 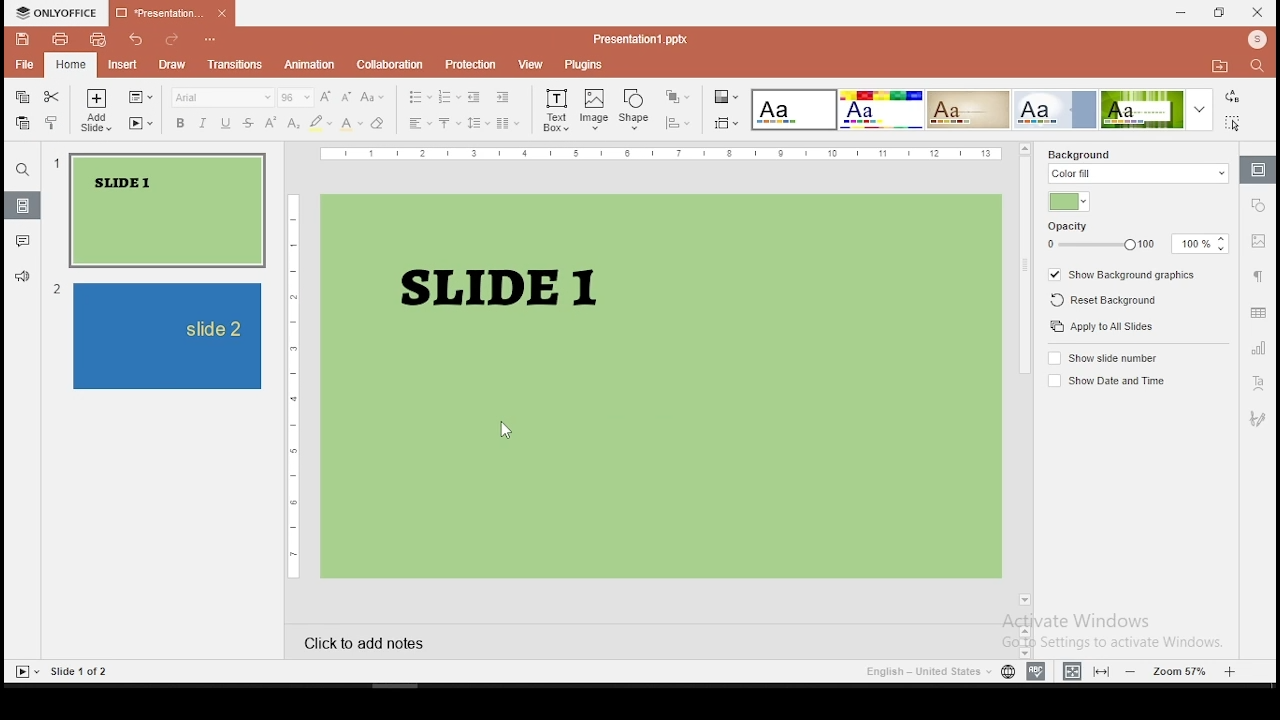 I want to click on quick print, so click(x=99, y=38).